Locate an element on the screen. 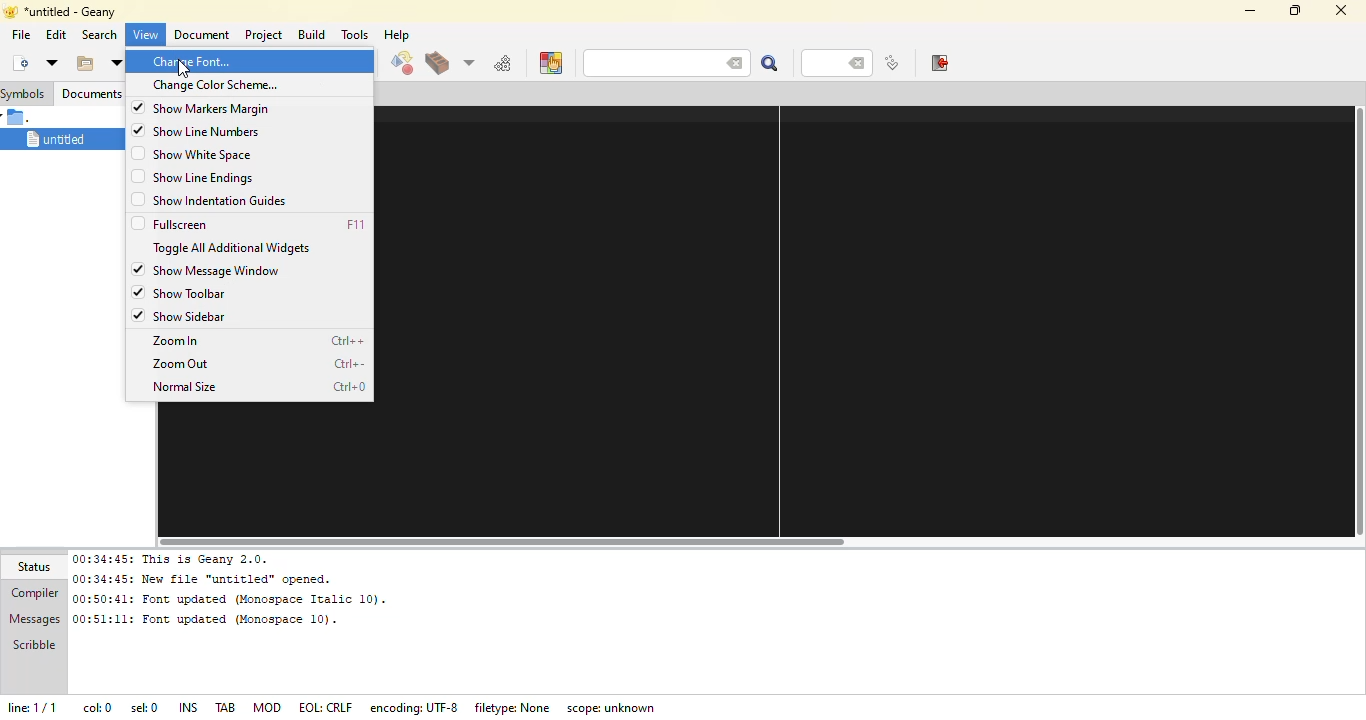 The height and width of the screenshot is (720, 1366). view is located at coordinates (147, 35).